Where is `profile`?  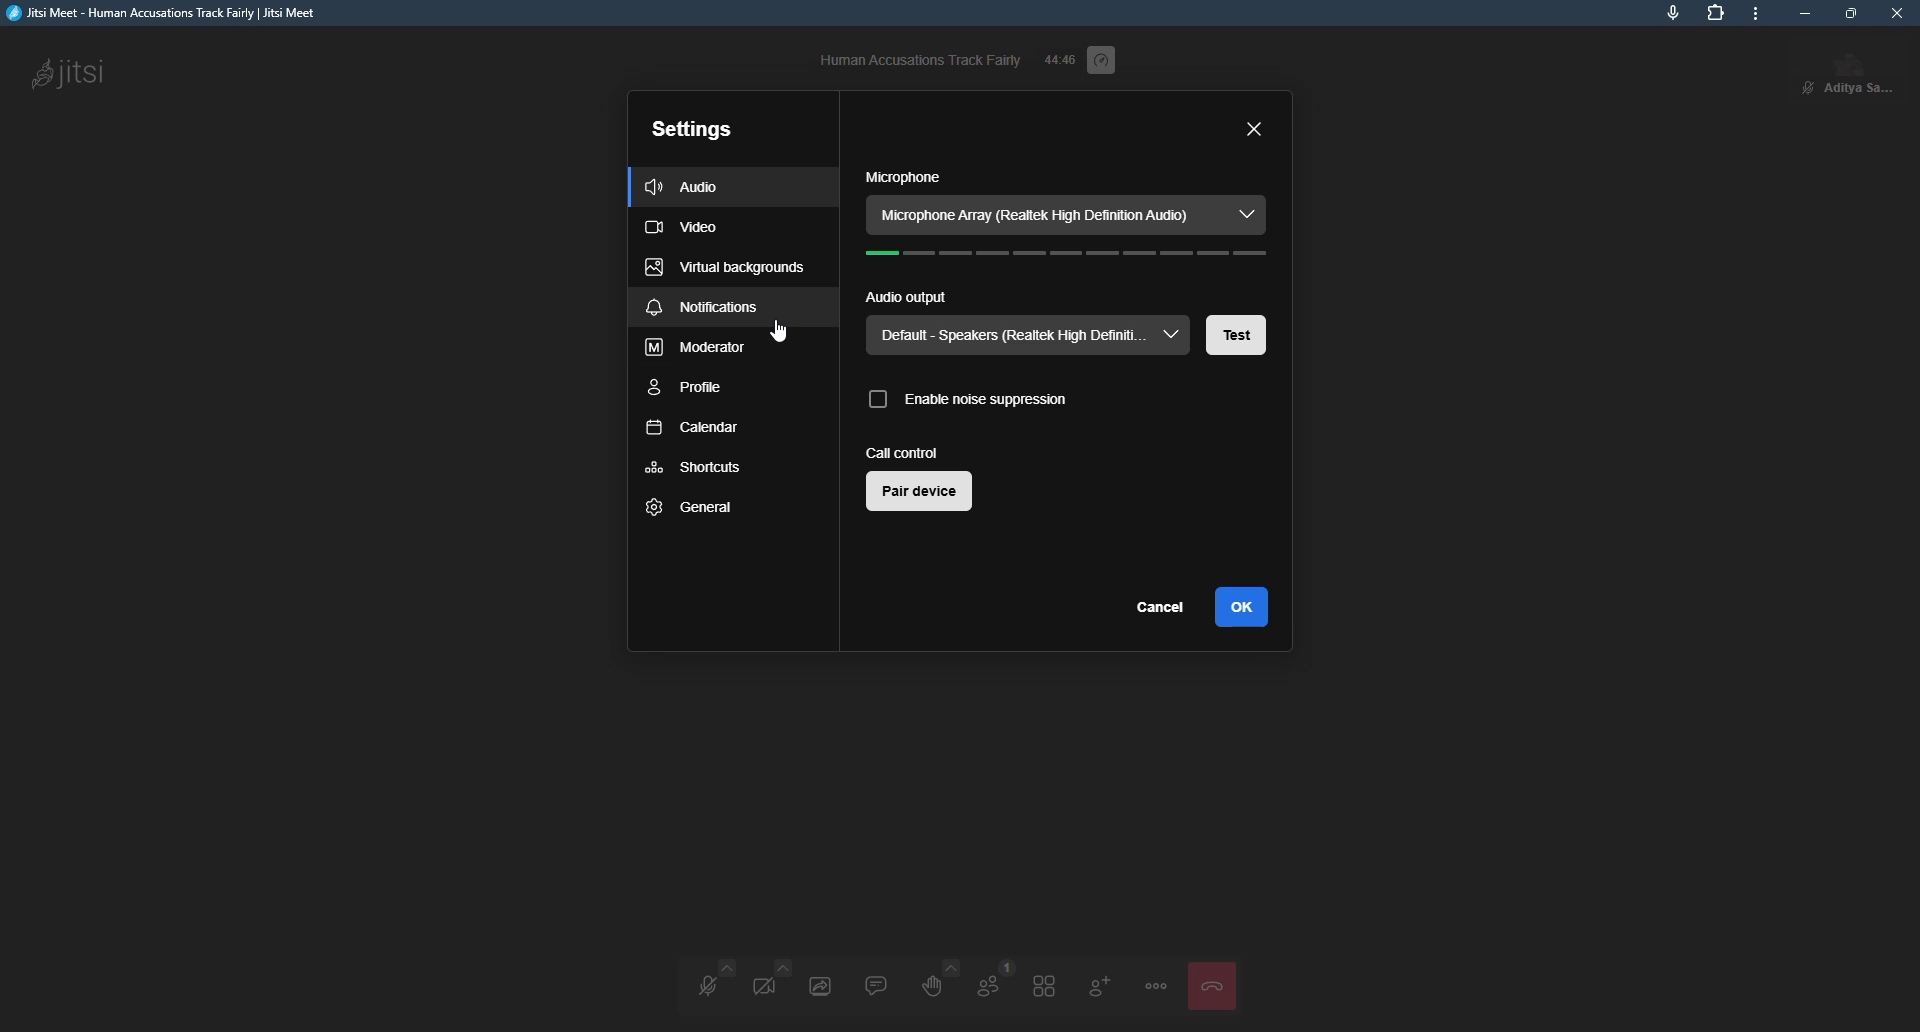 profile is located at coordinates (1861, 71).